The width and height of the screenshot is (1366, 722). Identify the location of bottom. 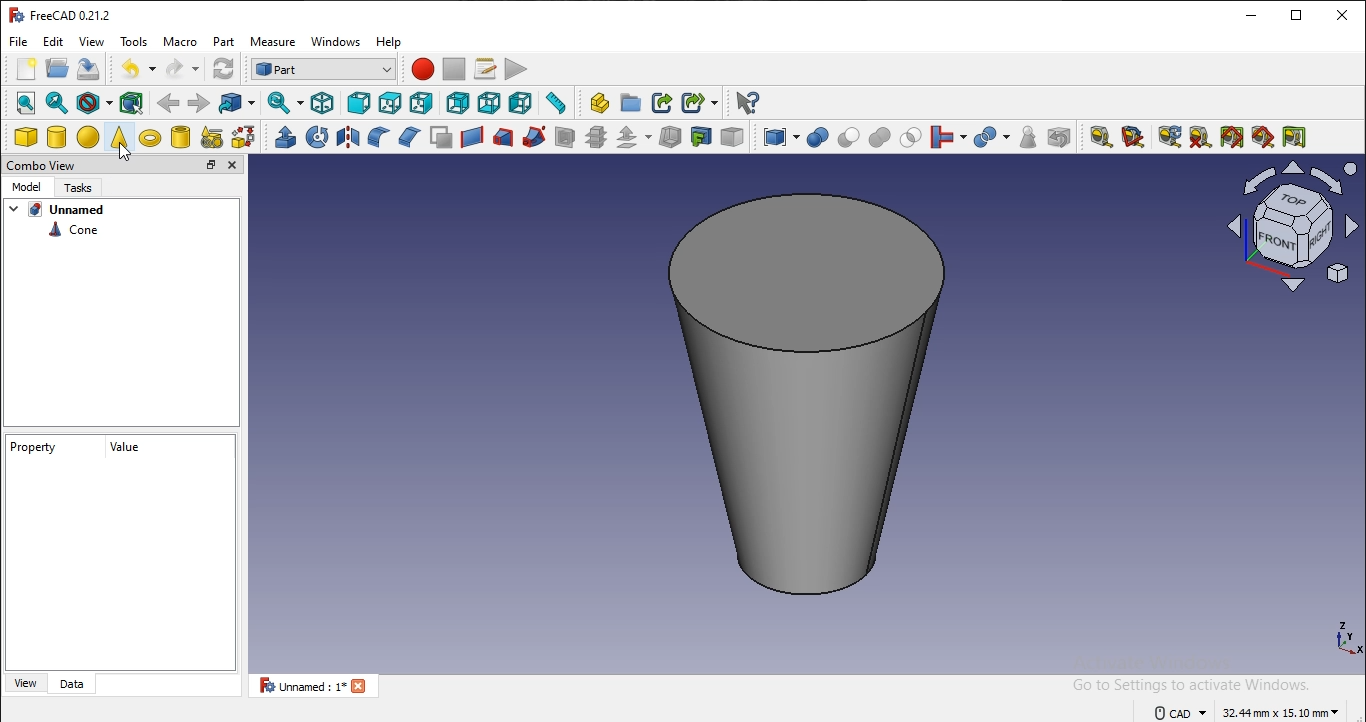
(490, 102).